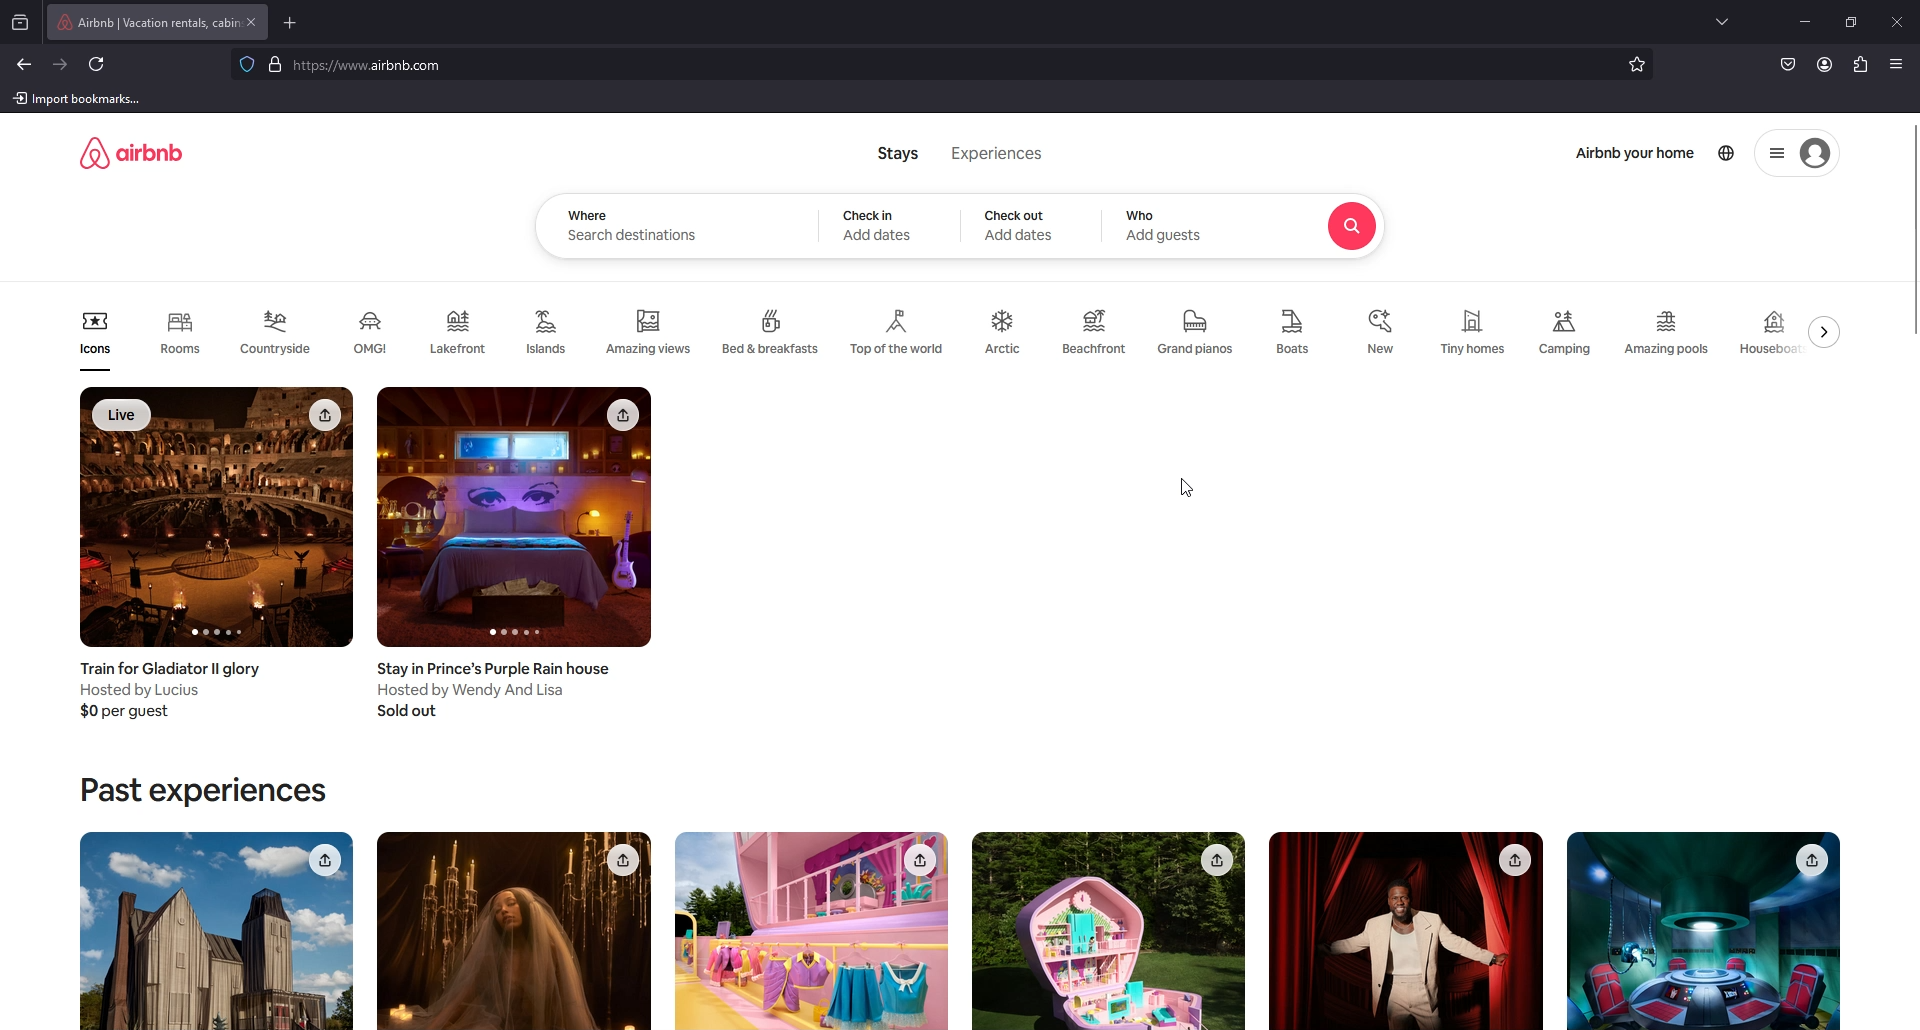  What do you see at coordinates (1829, 331) in the screenshot?
I see `swipe to right` at bounding box center [1829, 331].